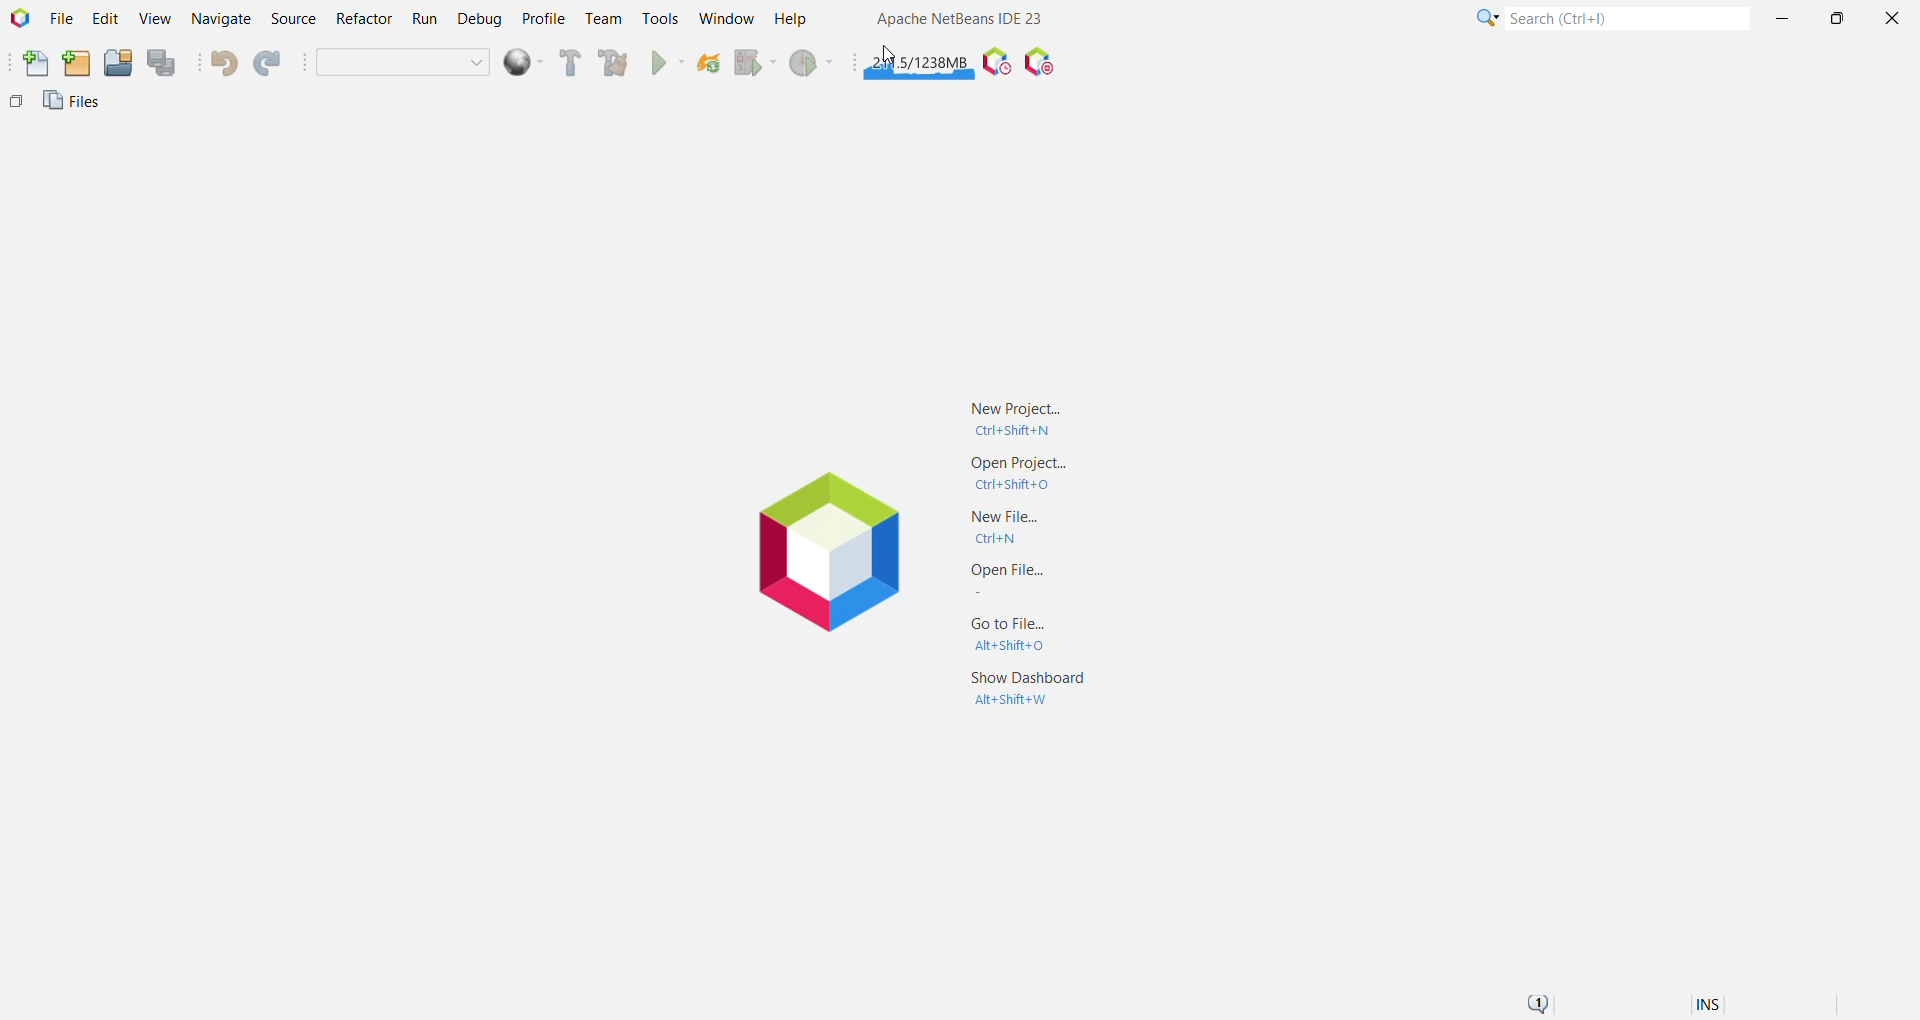 Image resolution: width=1920 pixels, height=1020 pixels. I want to click on Undo, so click(222, 63).